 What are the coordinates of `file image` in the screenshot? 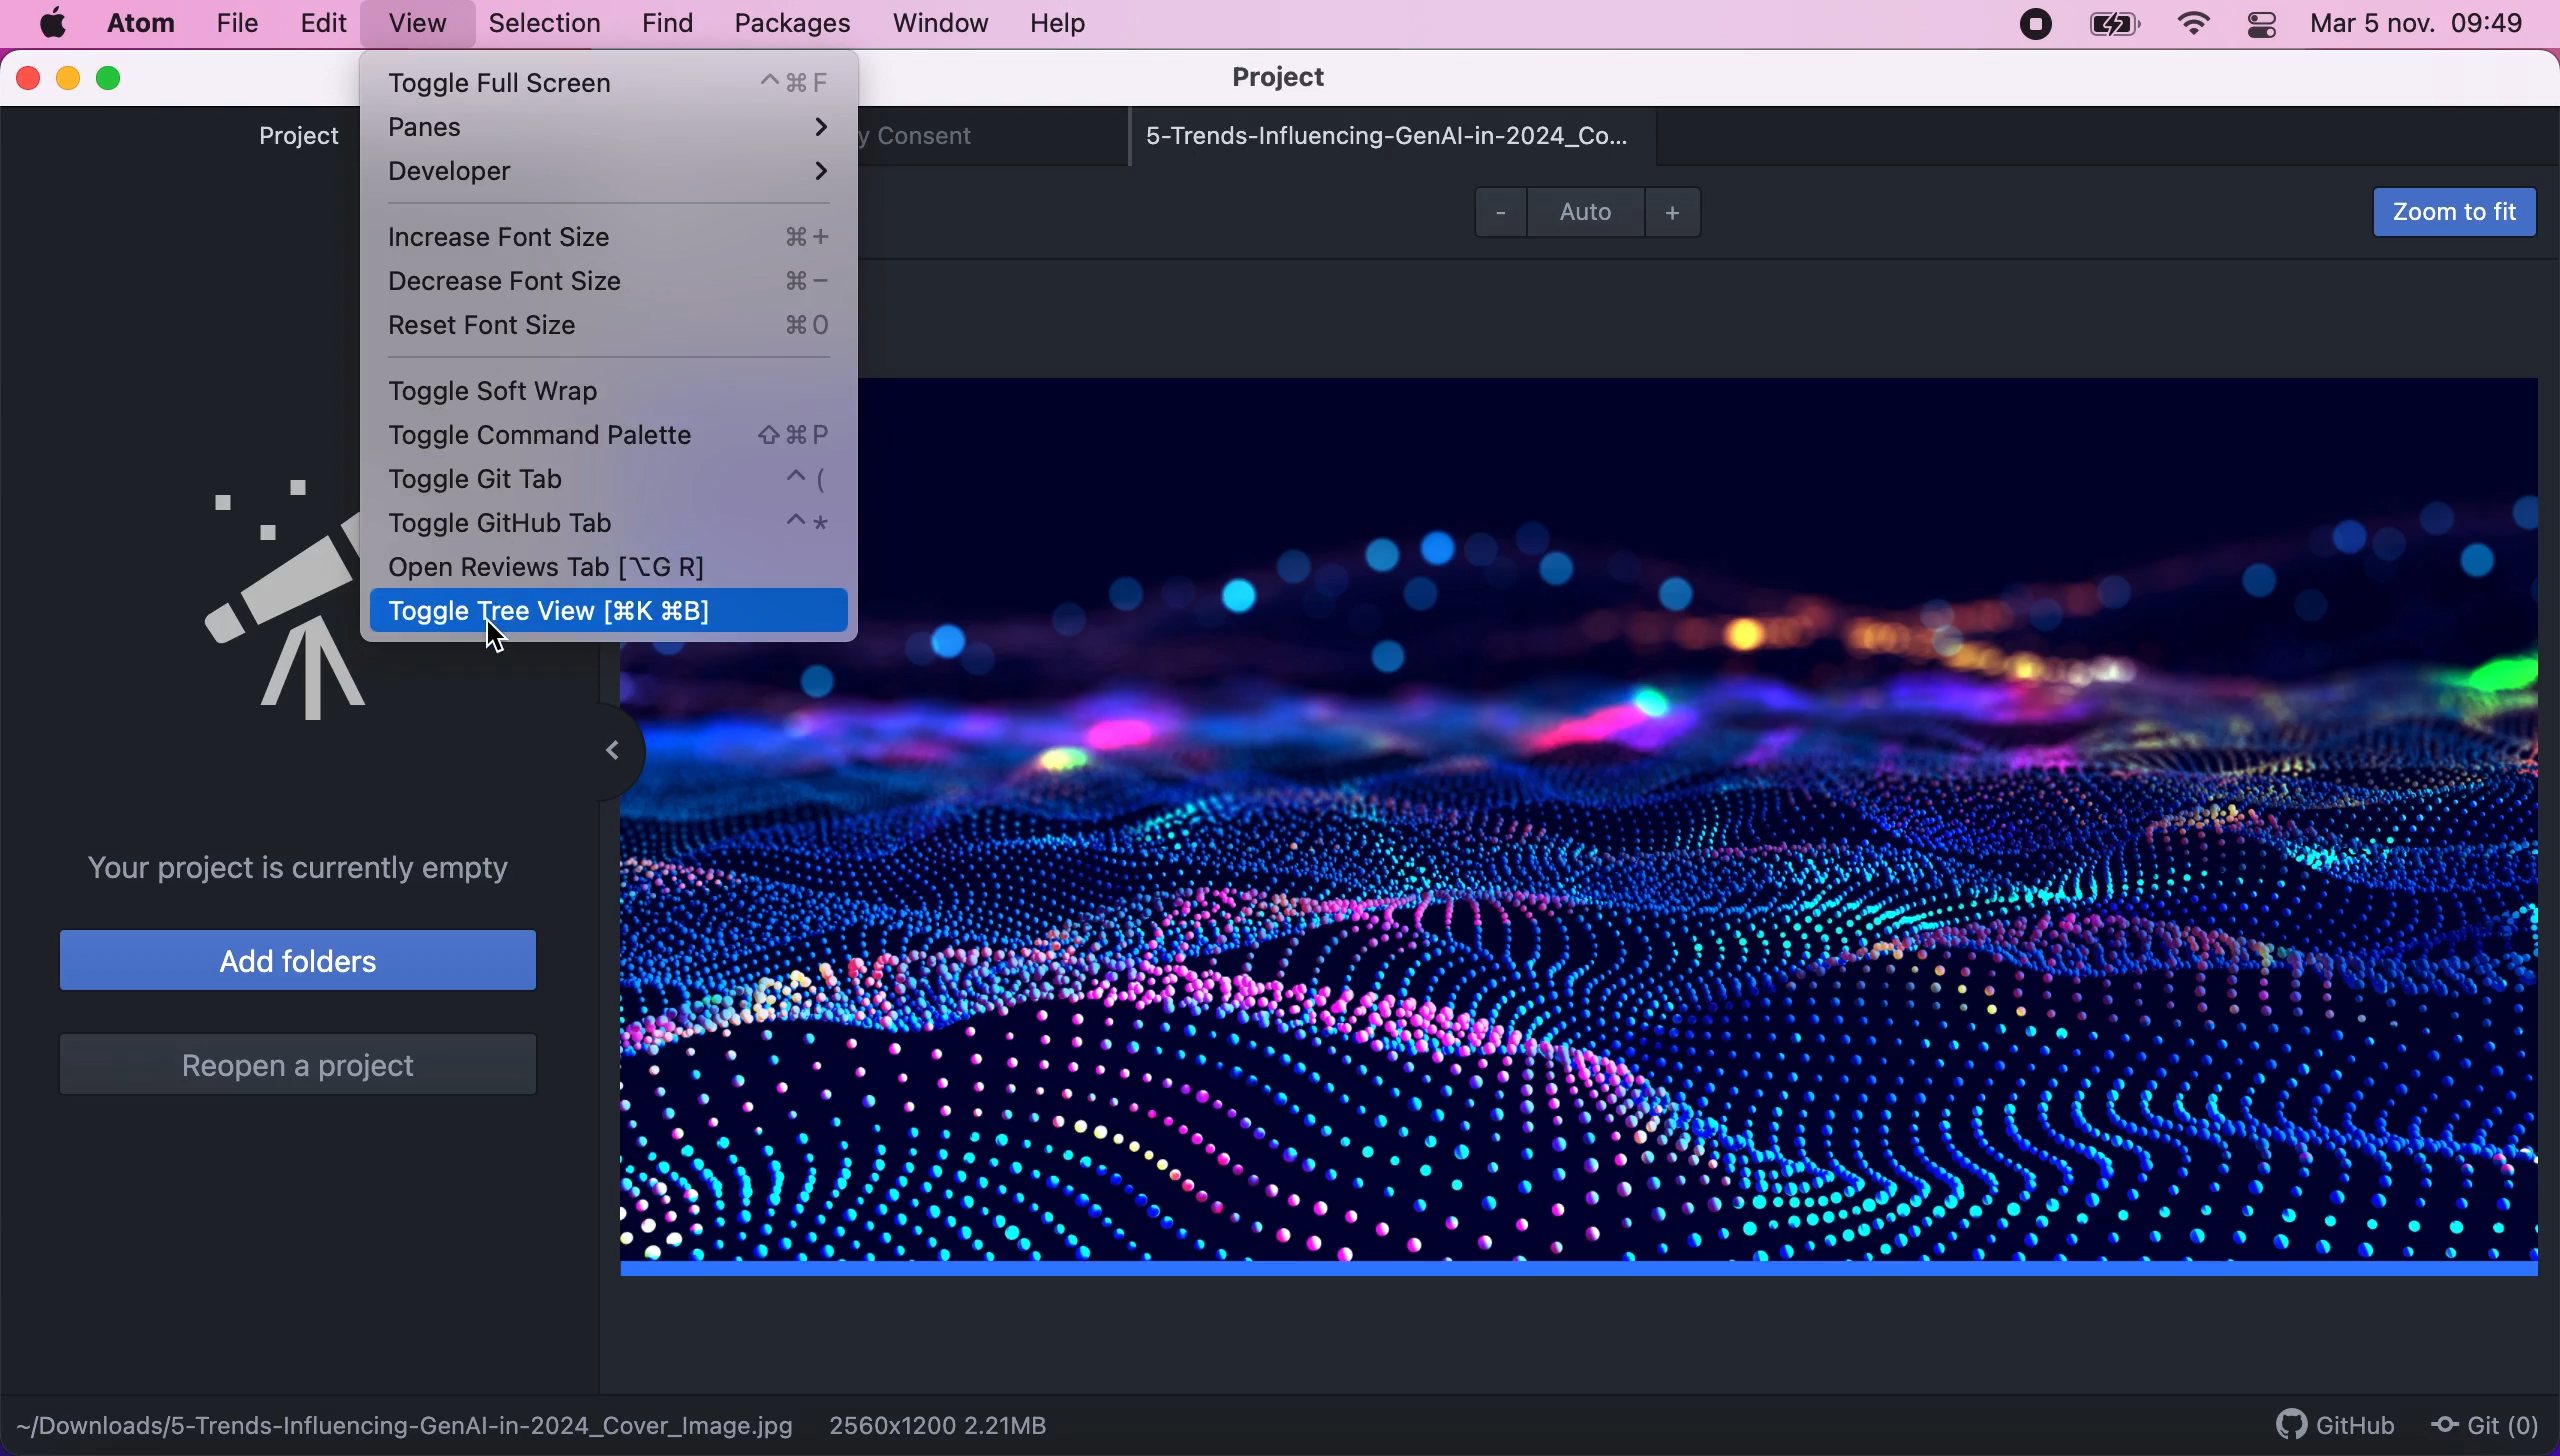 It's located at (1708, 835).